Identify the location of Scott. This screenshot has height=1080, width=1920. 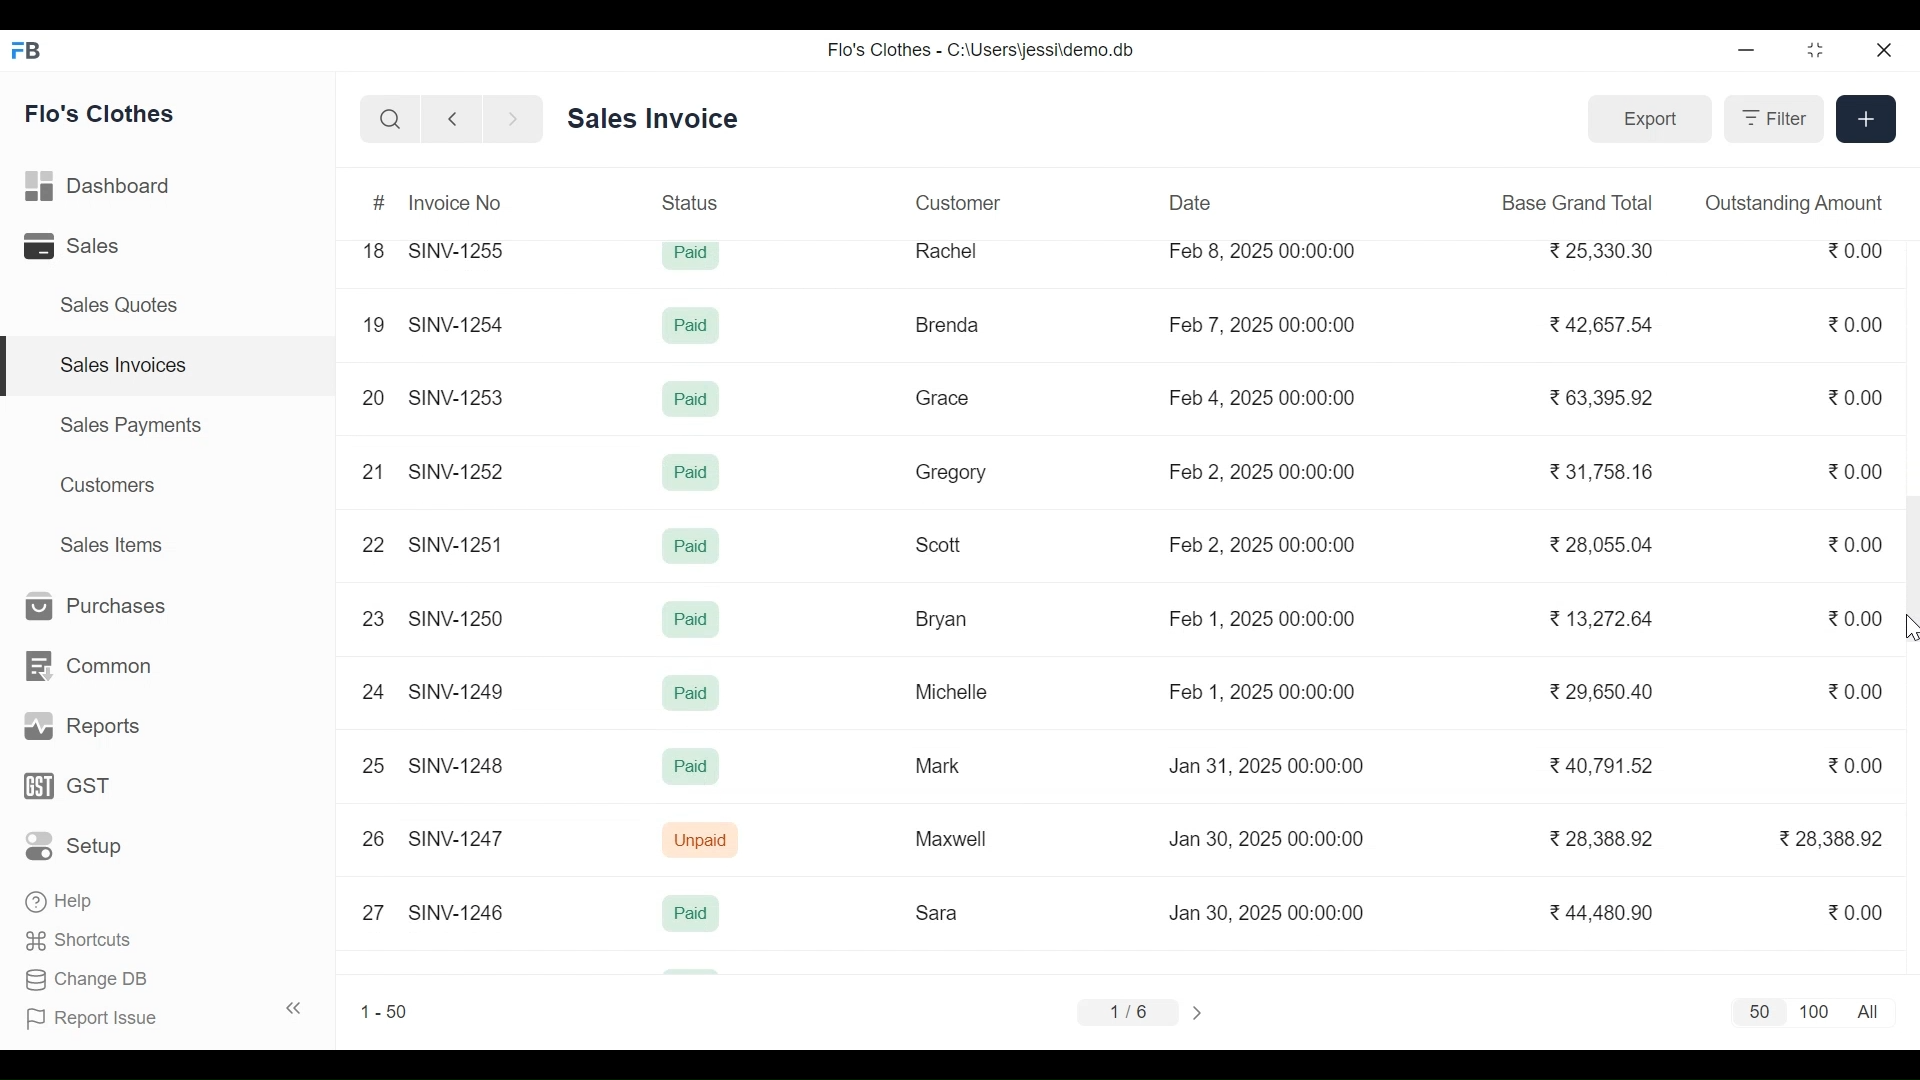
(940, 542).